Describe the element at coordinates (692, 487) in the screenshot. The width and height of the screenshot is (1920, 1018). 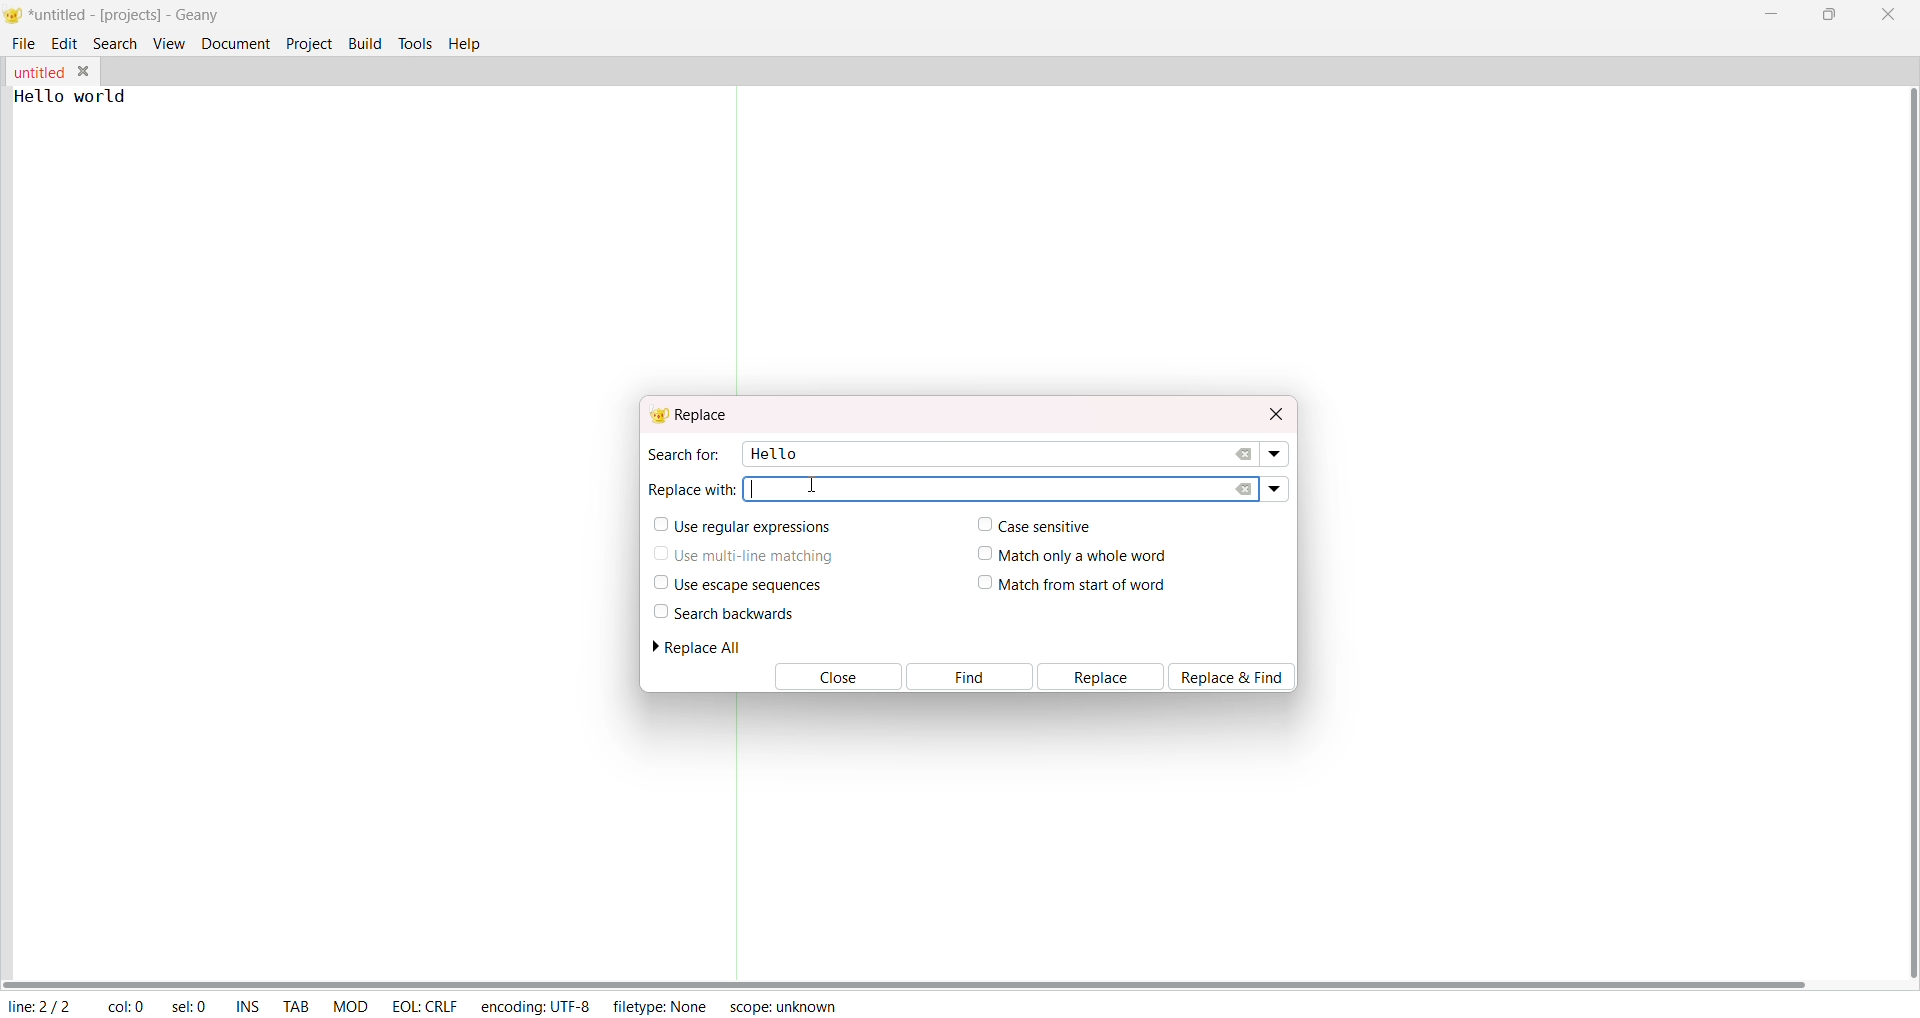
I see `replace with` at that location.